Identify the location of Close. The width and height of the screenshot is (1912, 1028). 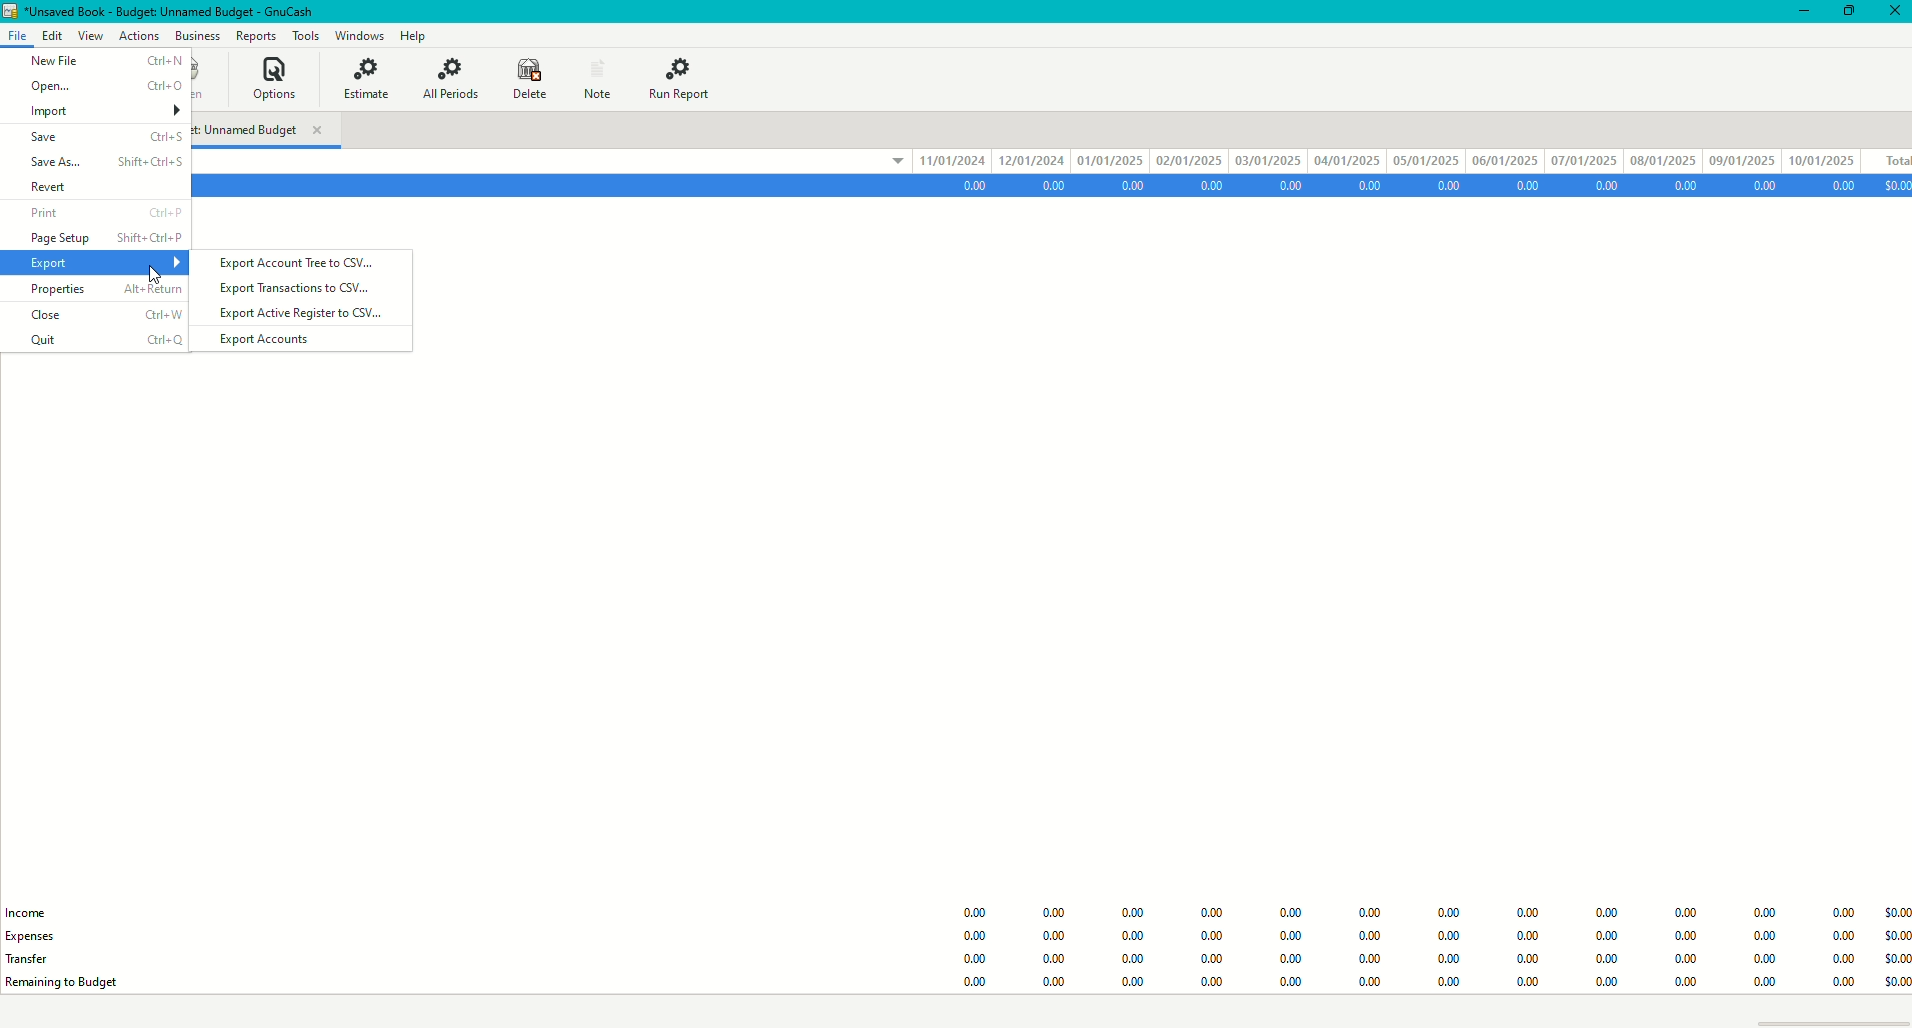
(1894, 13).